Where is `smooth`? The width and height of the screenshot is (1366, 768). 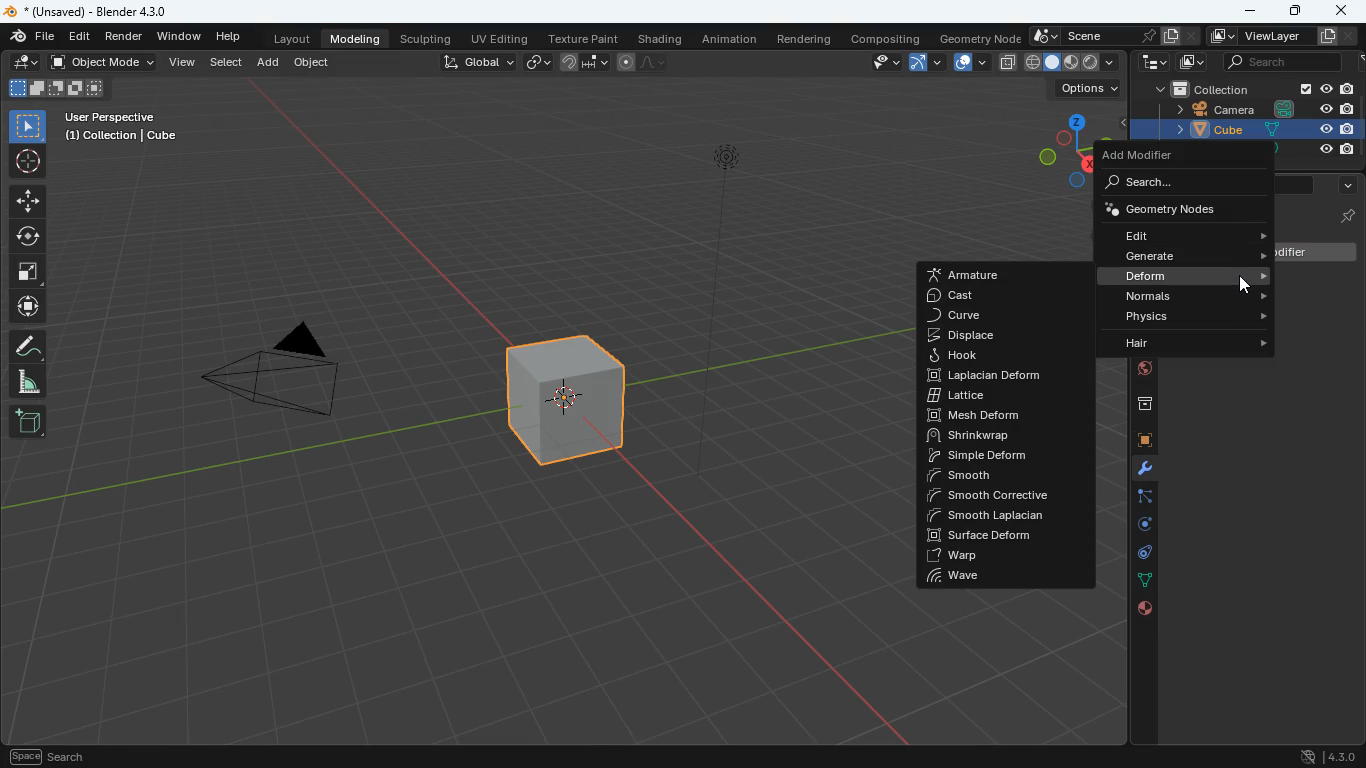
smooth is located at coordinates (997, 478).